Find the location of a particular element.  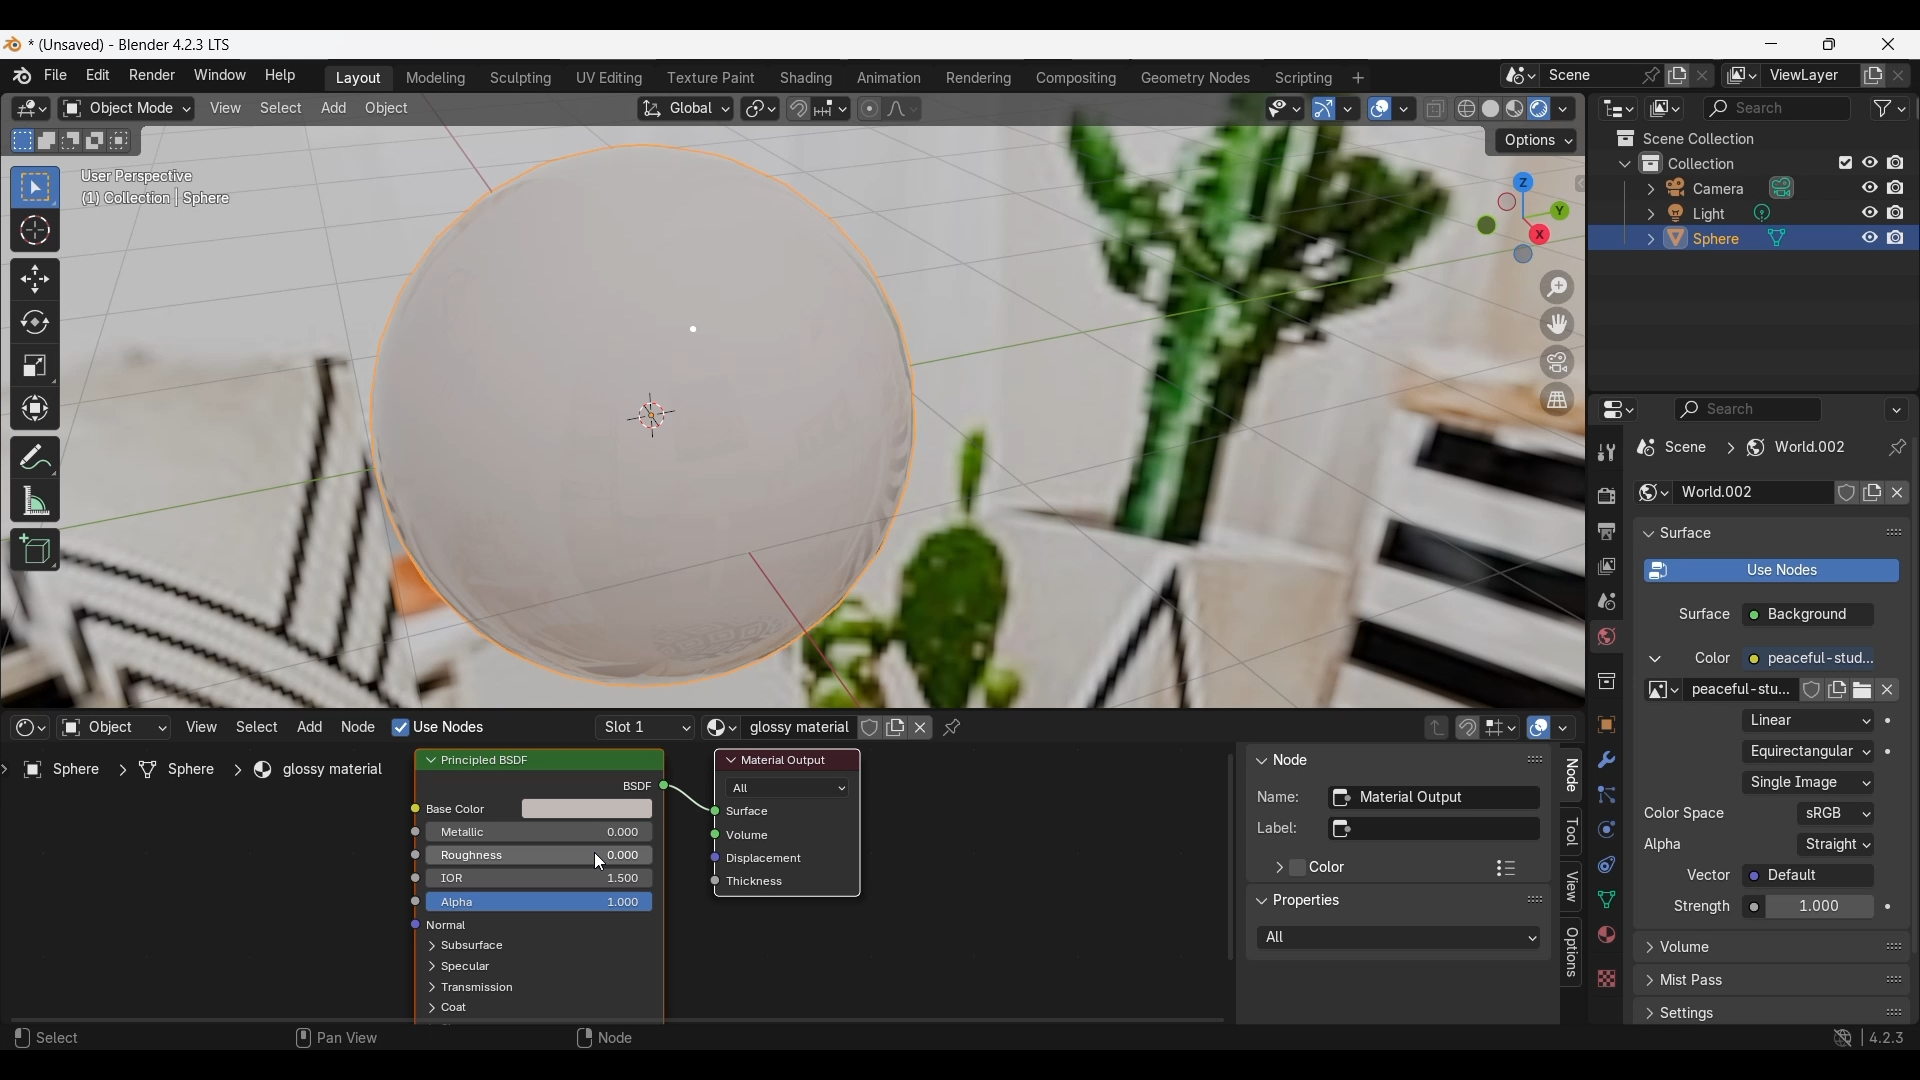

Float panel is located at coordinates (1534, 899).